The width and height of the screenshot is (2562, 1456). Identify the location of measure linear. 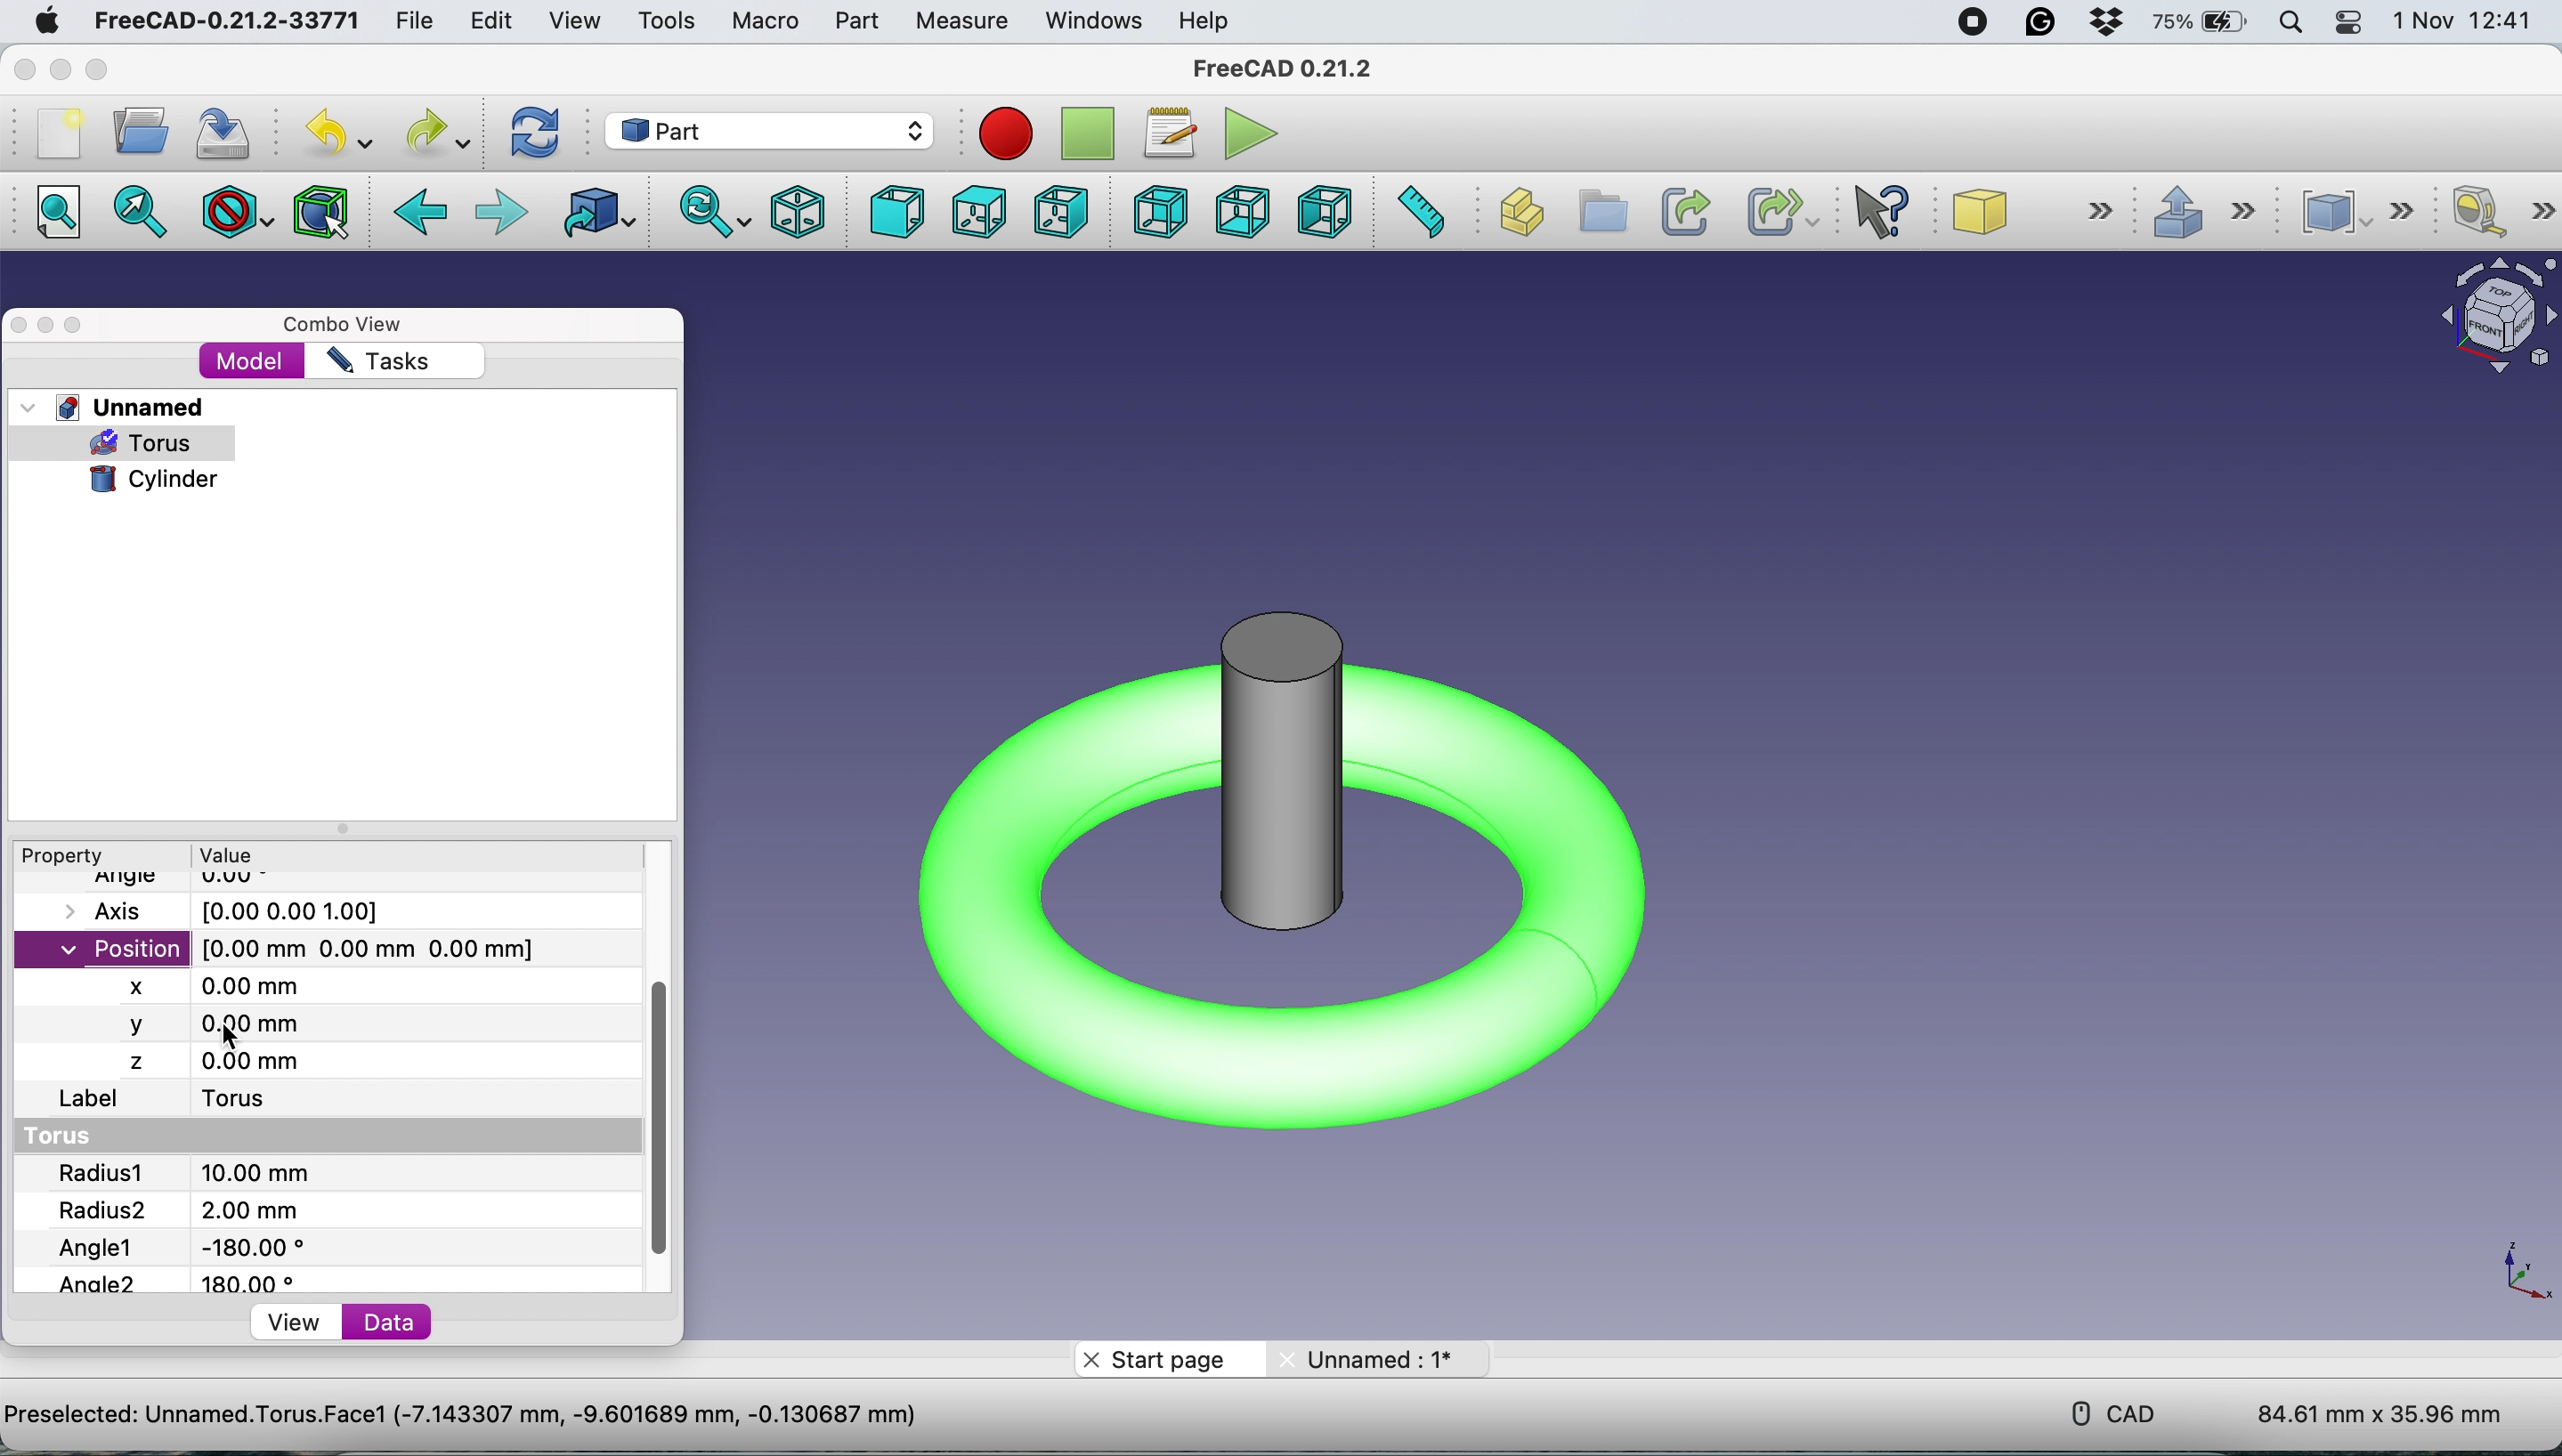
(2500, 212).